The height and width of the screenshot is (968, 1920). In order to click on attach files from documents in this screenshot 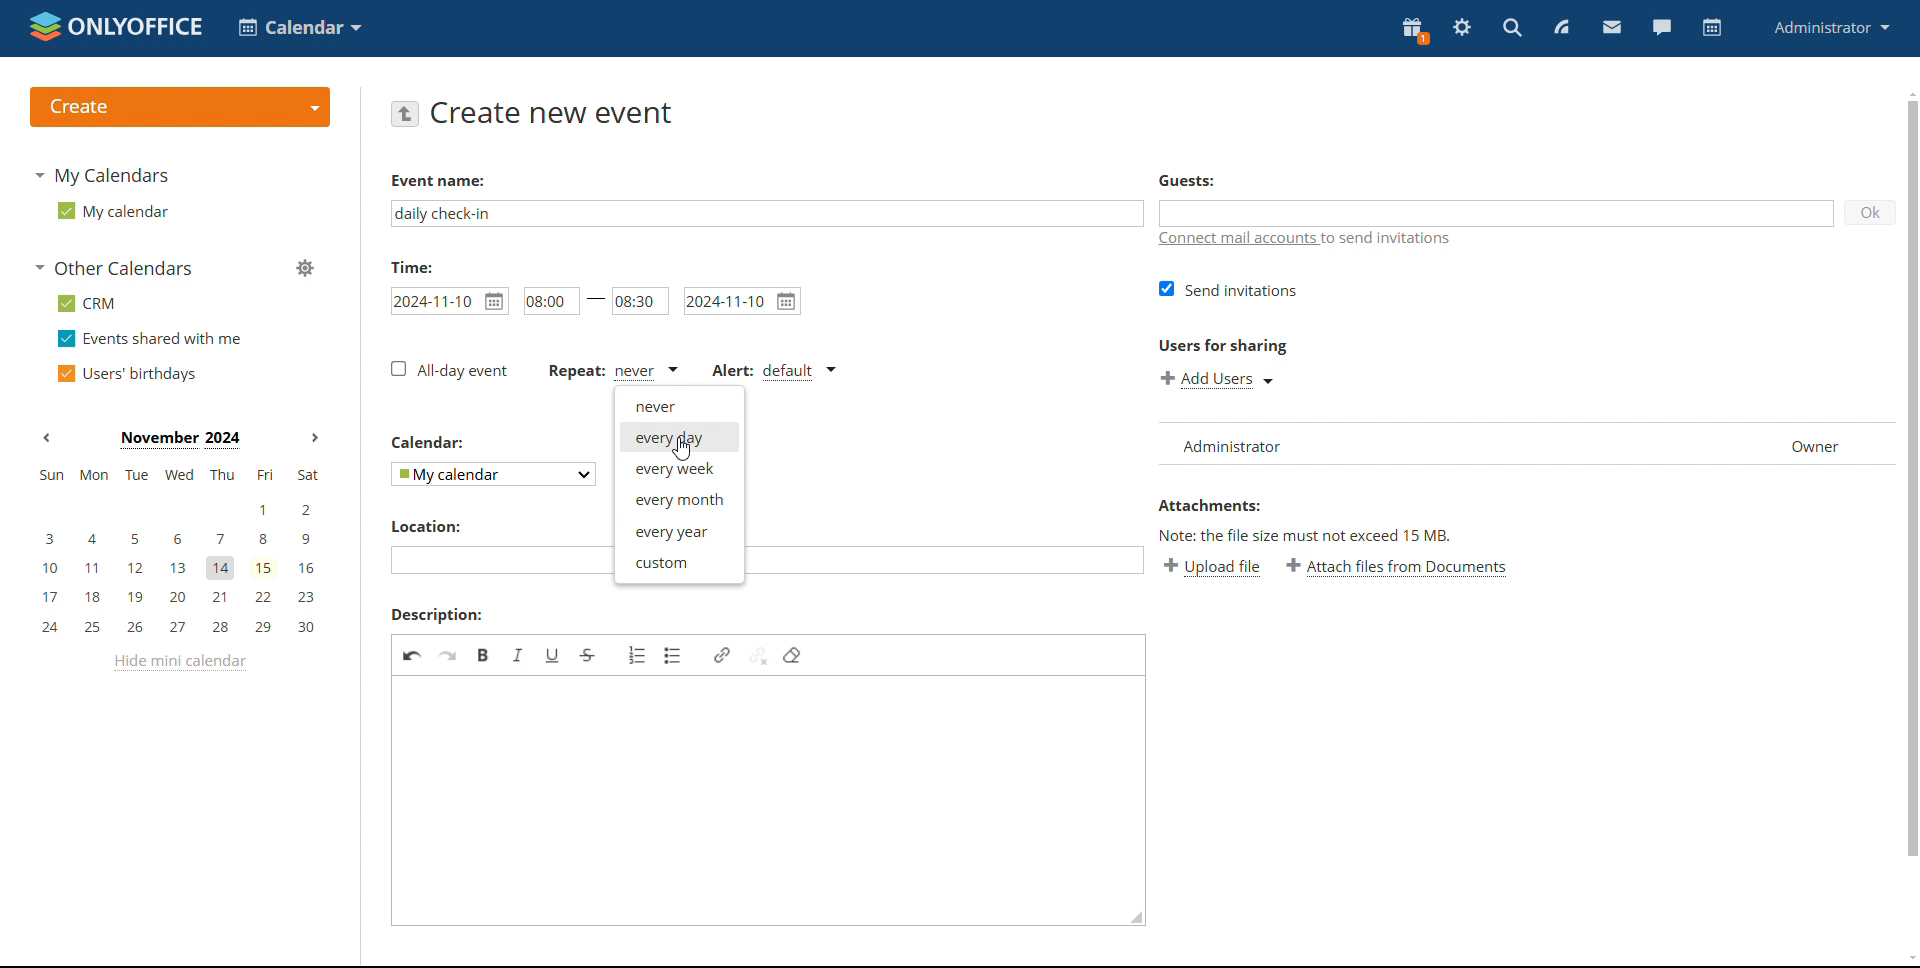, I will do `click(1401, 568)`.